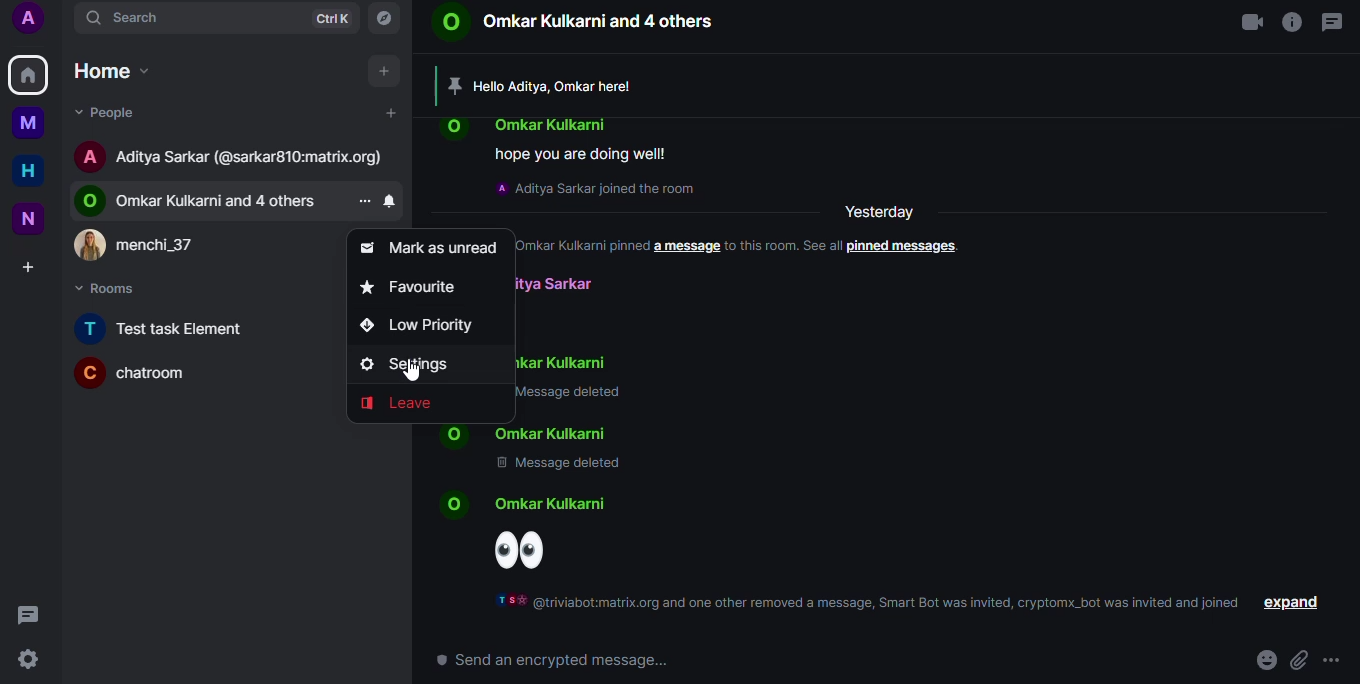 This screenshot has width=1360, height=684. What do you see at coordinates (36, 125) in the screenshot?
I see `` at bounding box center [36, 125].